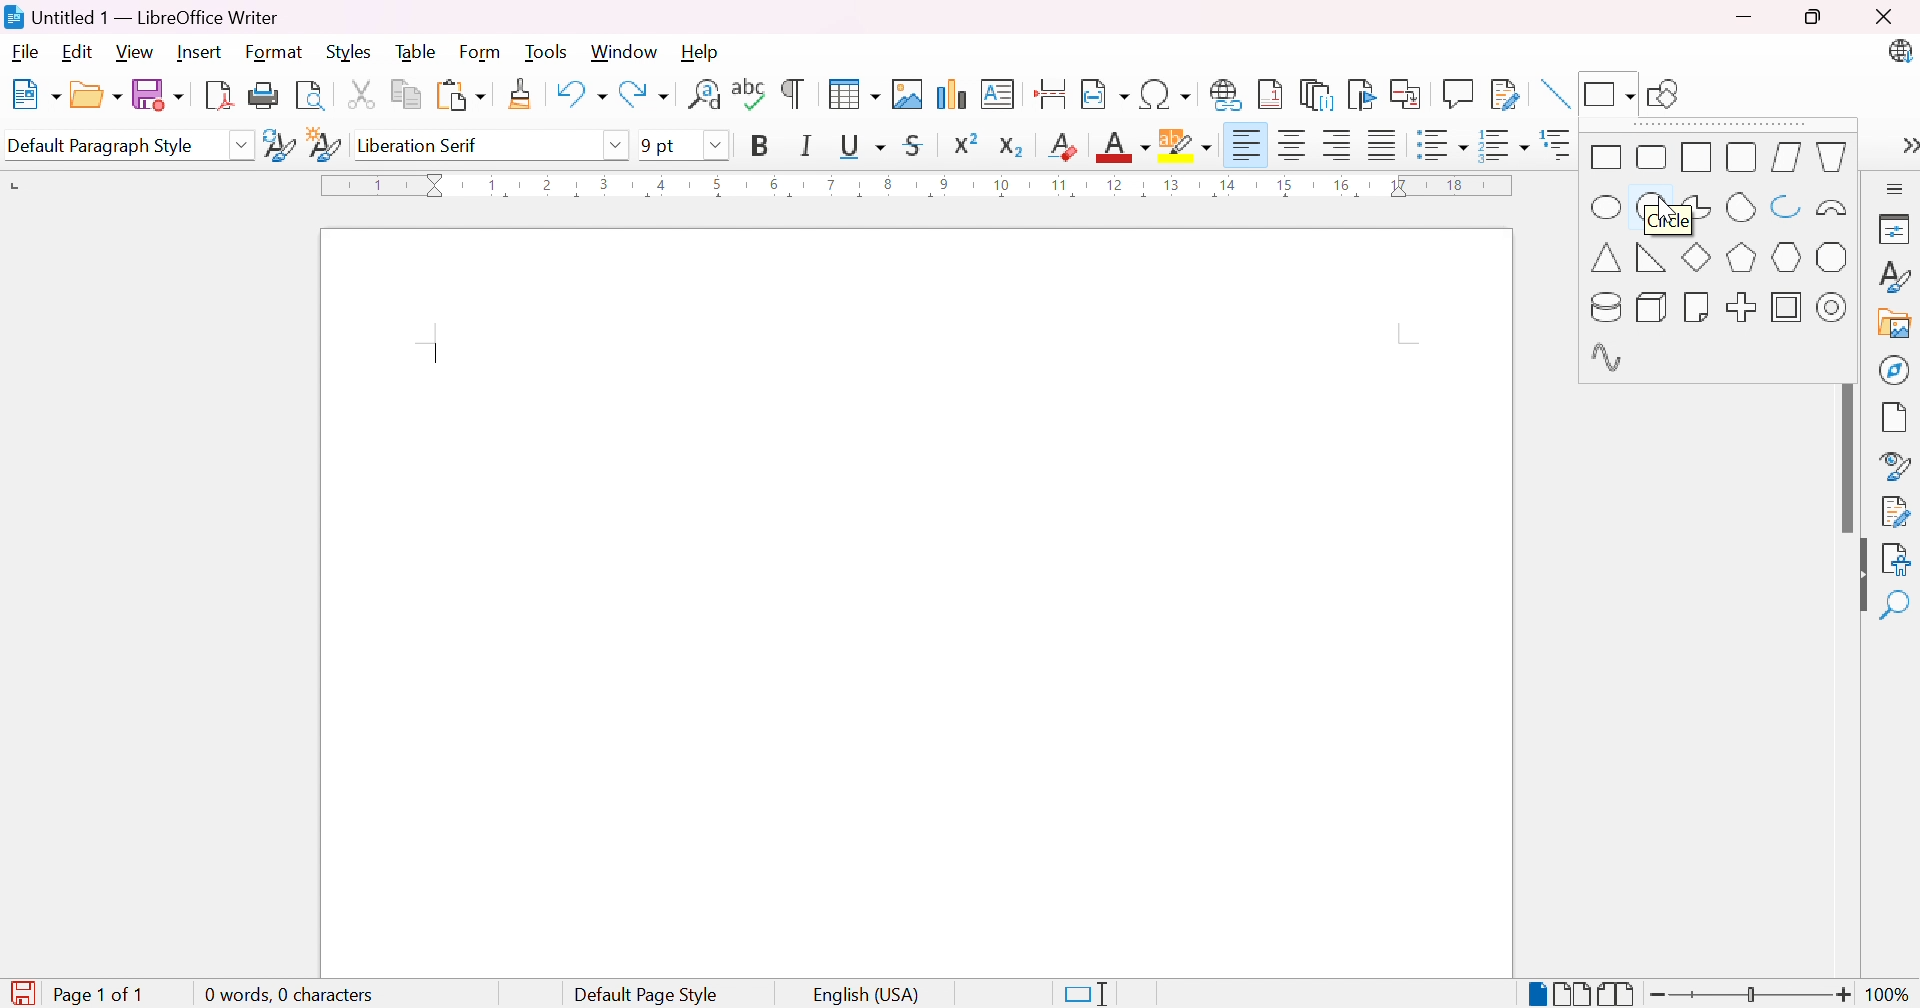  I want to click on Check spelling, so click(750, 92).